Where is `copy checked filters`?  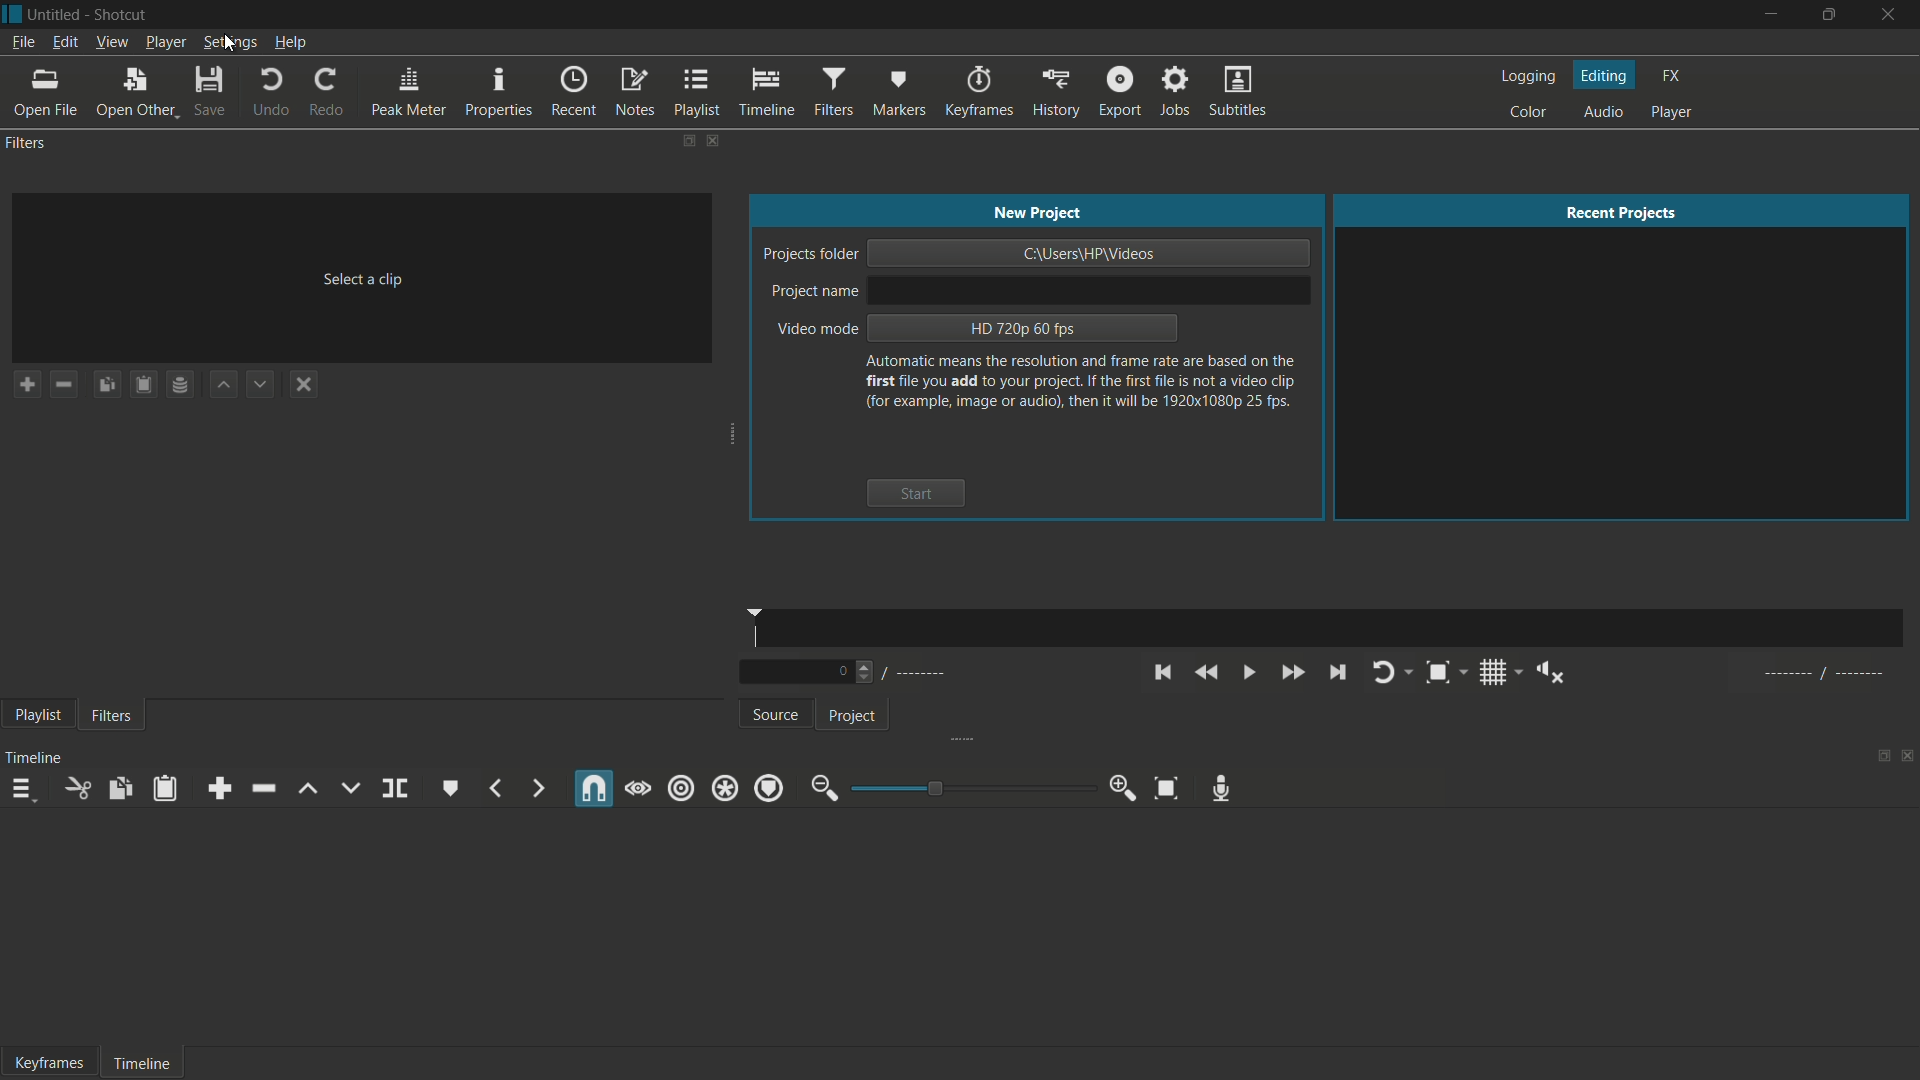 copy checked filters is located at coordinates (107, 385).